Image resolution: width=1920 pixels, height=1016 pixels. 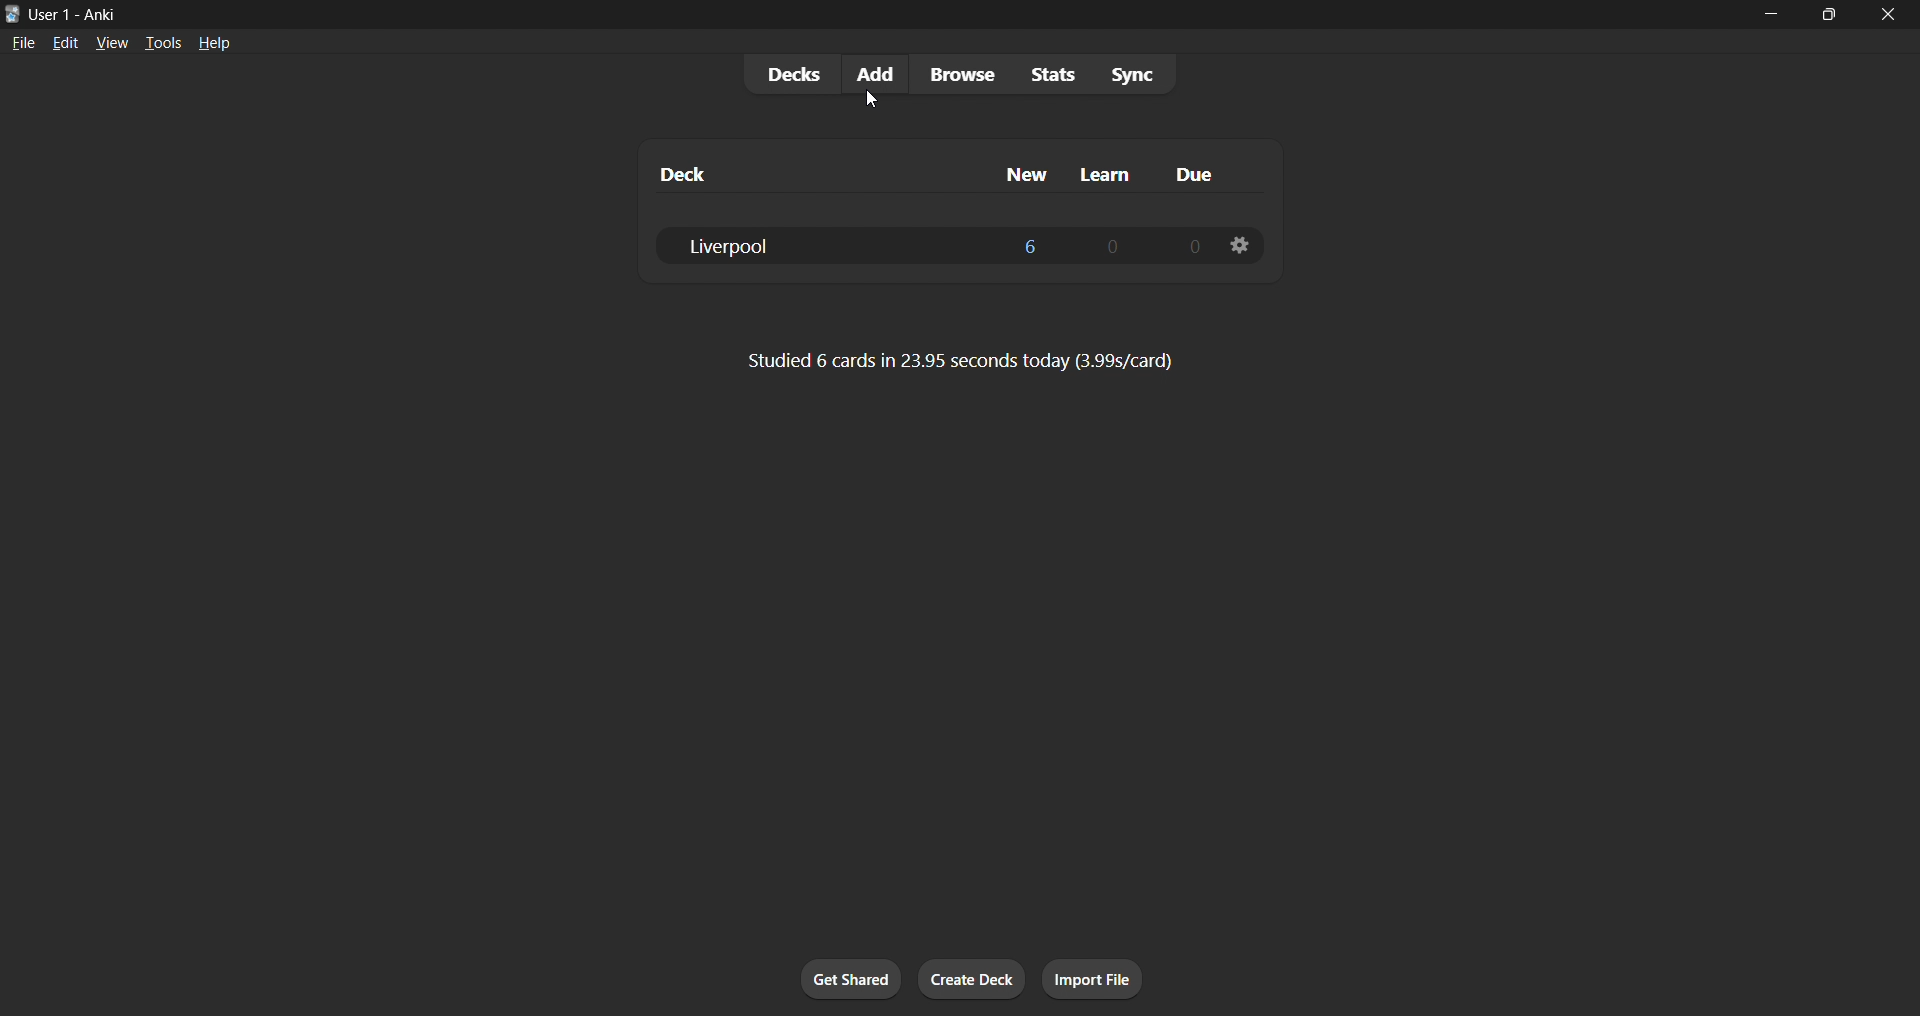 I want to click on maximize/restore, so click(x=1829, y=15).